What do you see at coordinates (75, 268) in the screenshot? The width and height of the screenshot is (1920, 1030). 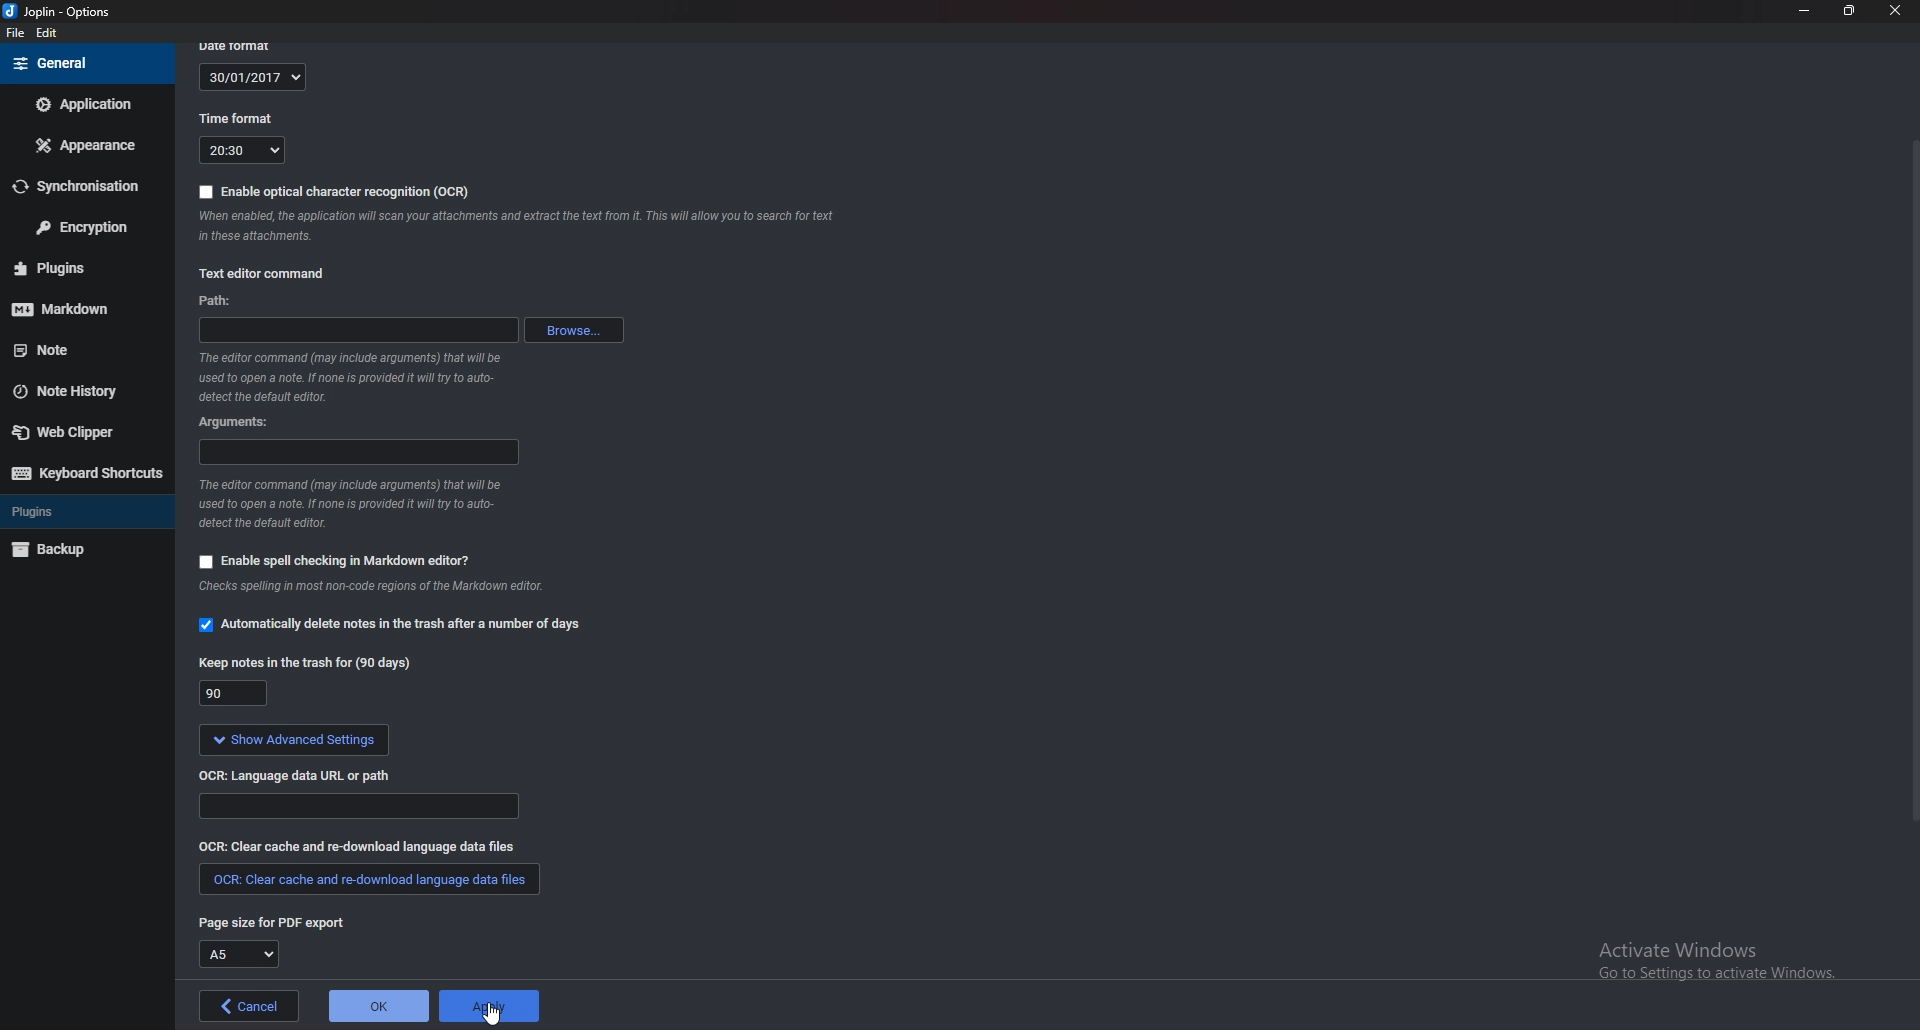 I see `Plugins` at bounding box center [75, 268].